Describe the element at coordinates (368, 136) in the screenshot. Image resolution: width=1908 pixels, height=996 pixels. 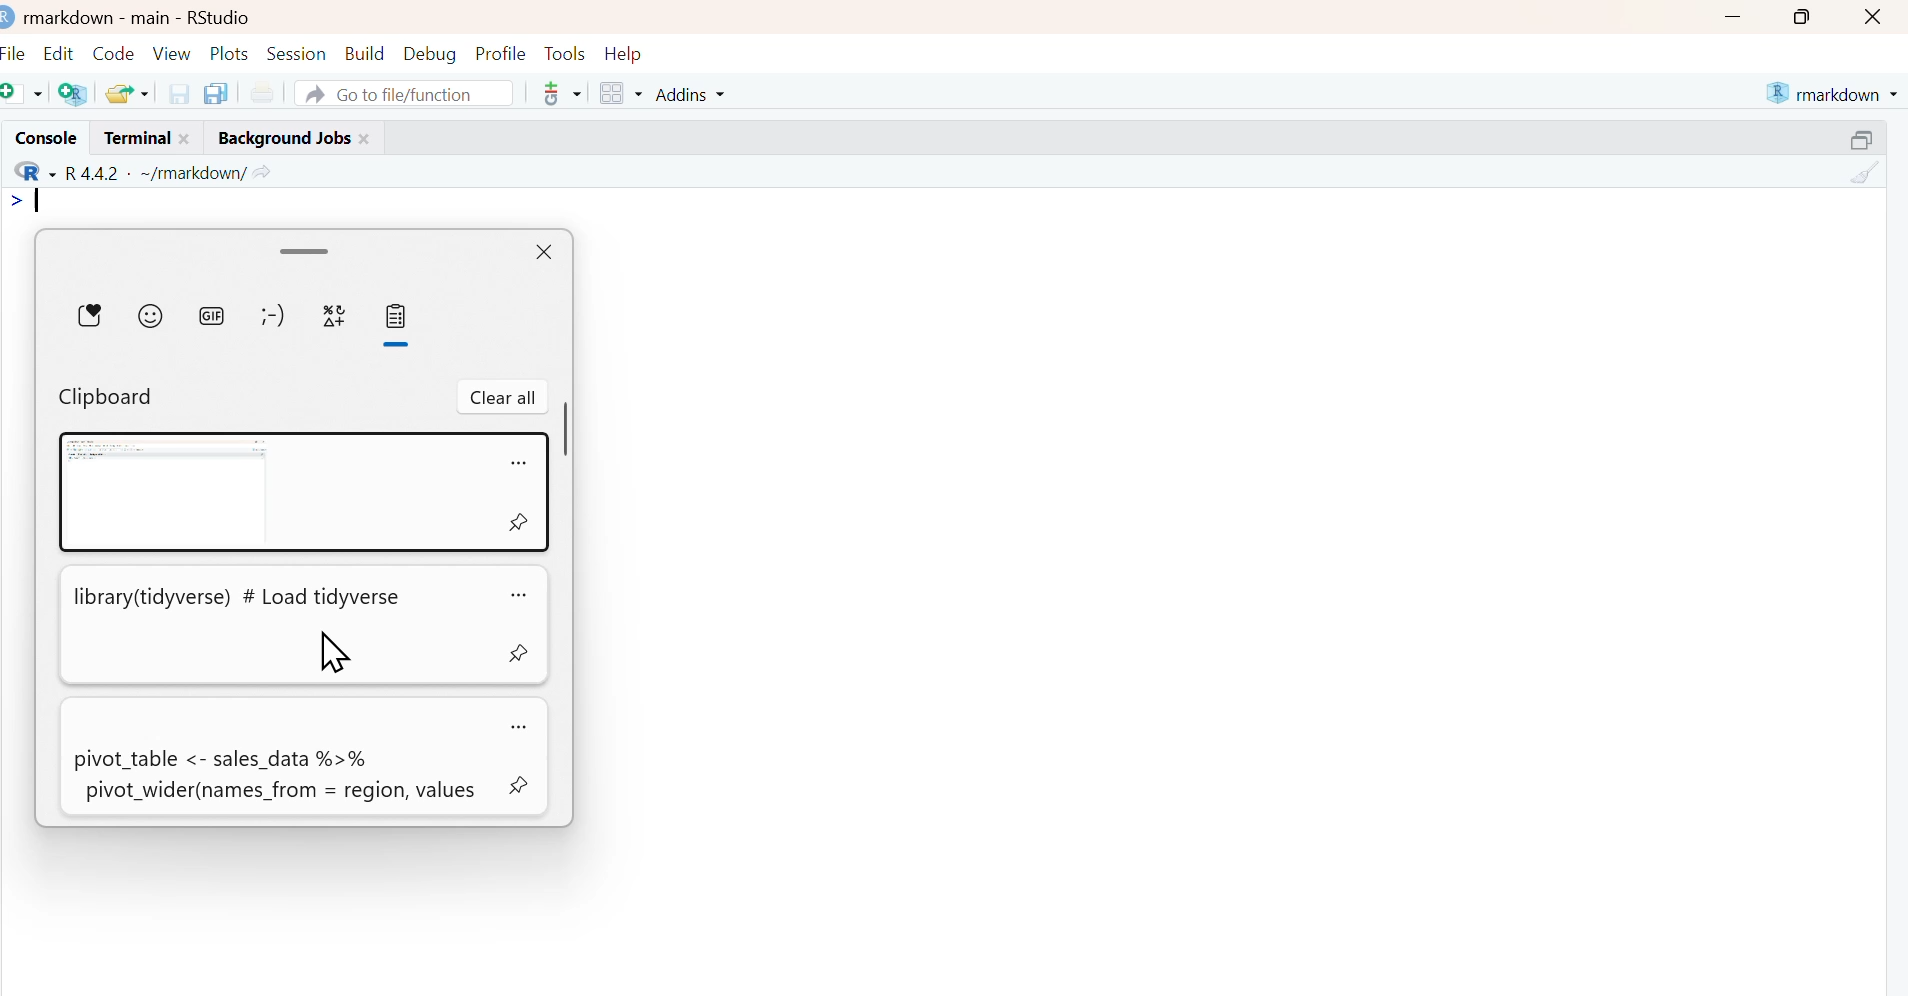
I see `close` at that location.